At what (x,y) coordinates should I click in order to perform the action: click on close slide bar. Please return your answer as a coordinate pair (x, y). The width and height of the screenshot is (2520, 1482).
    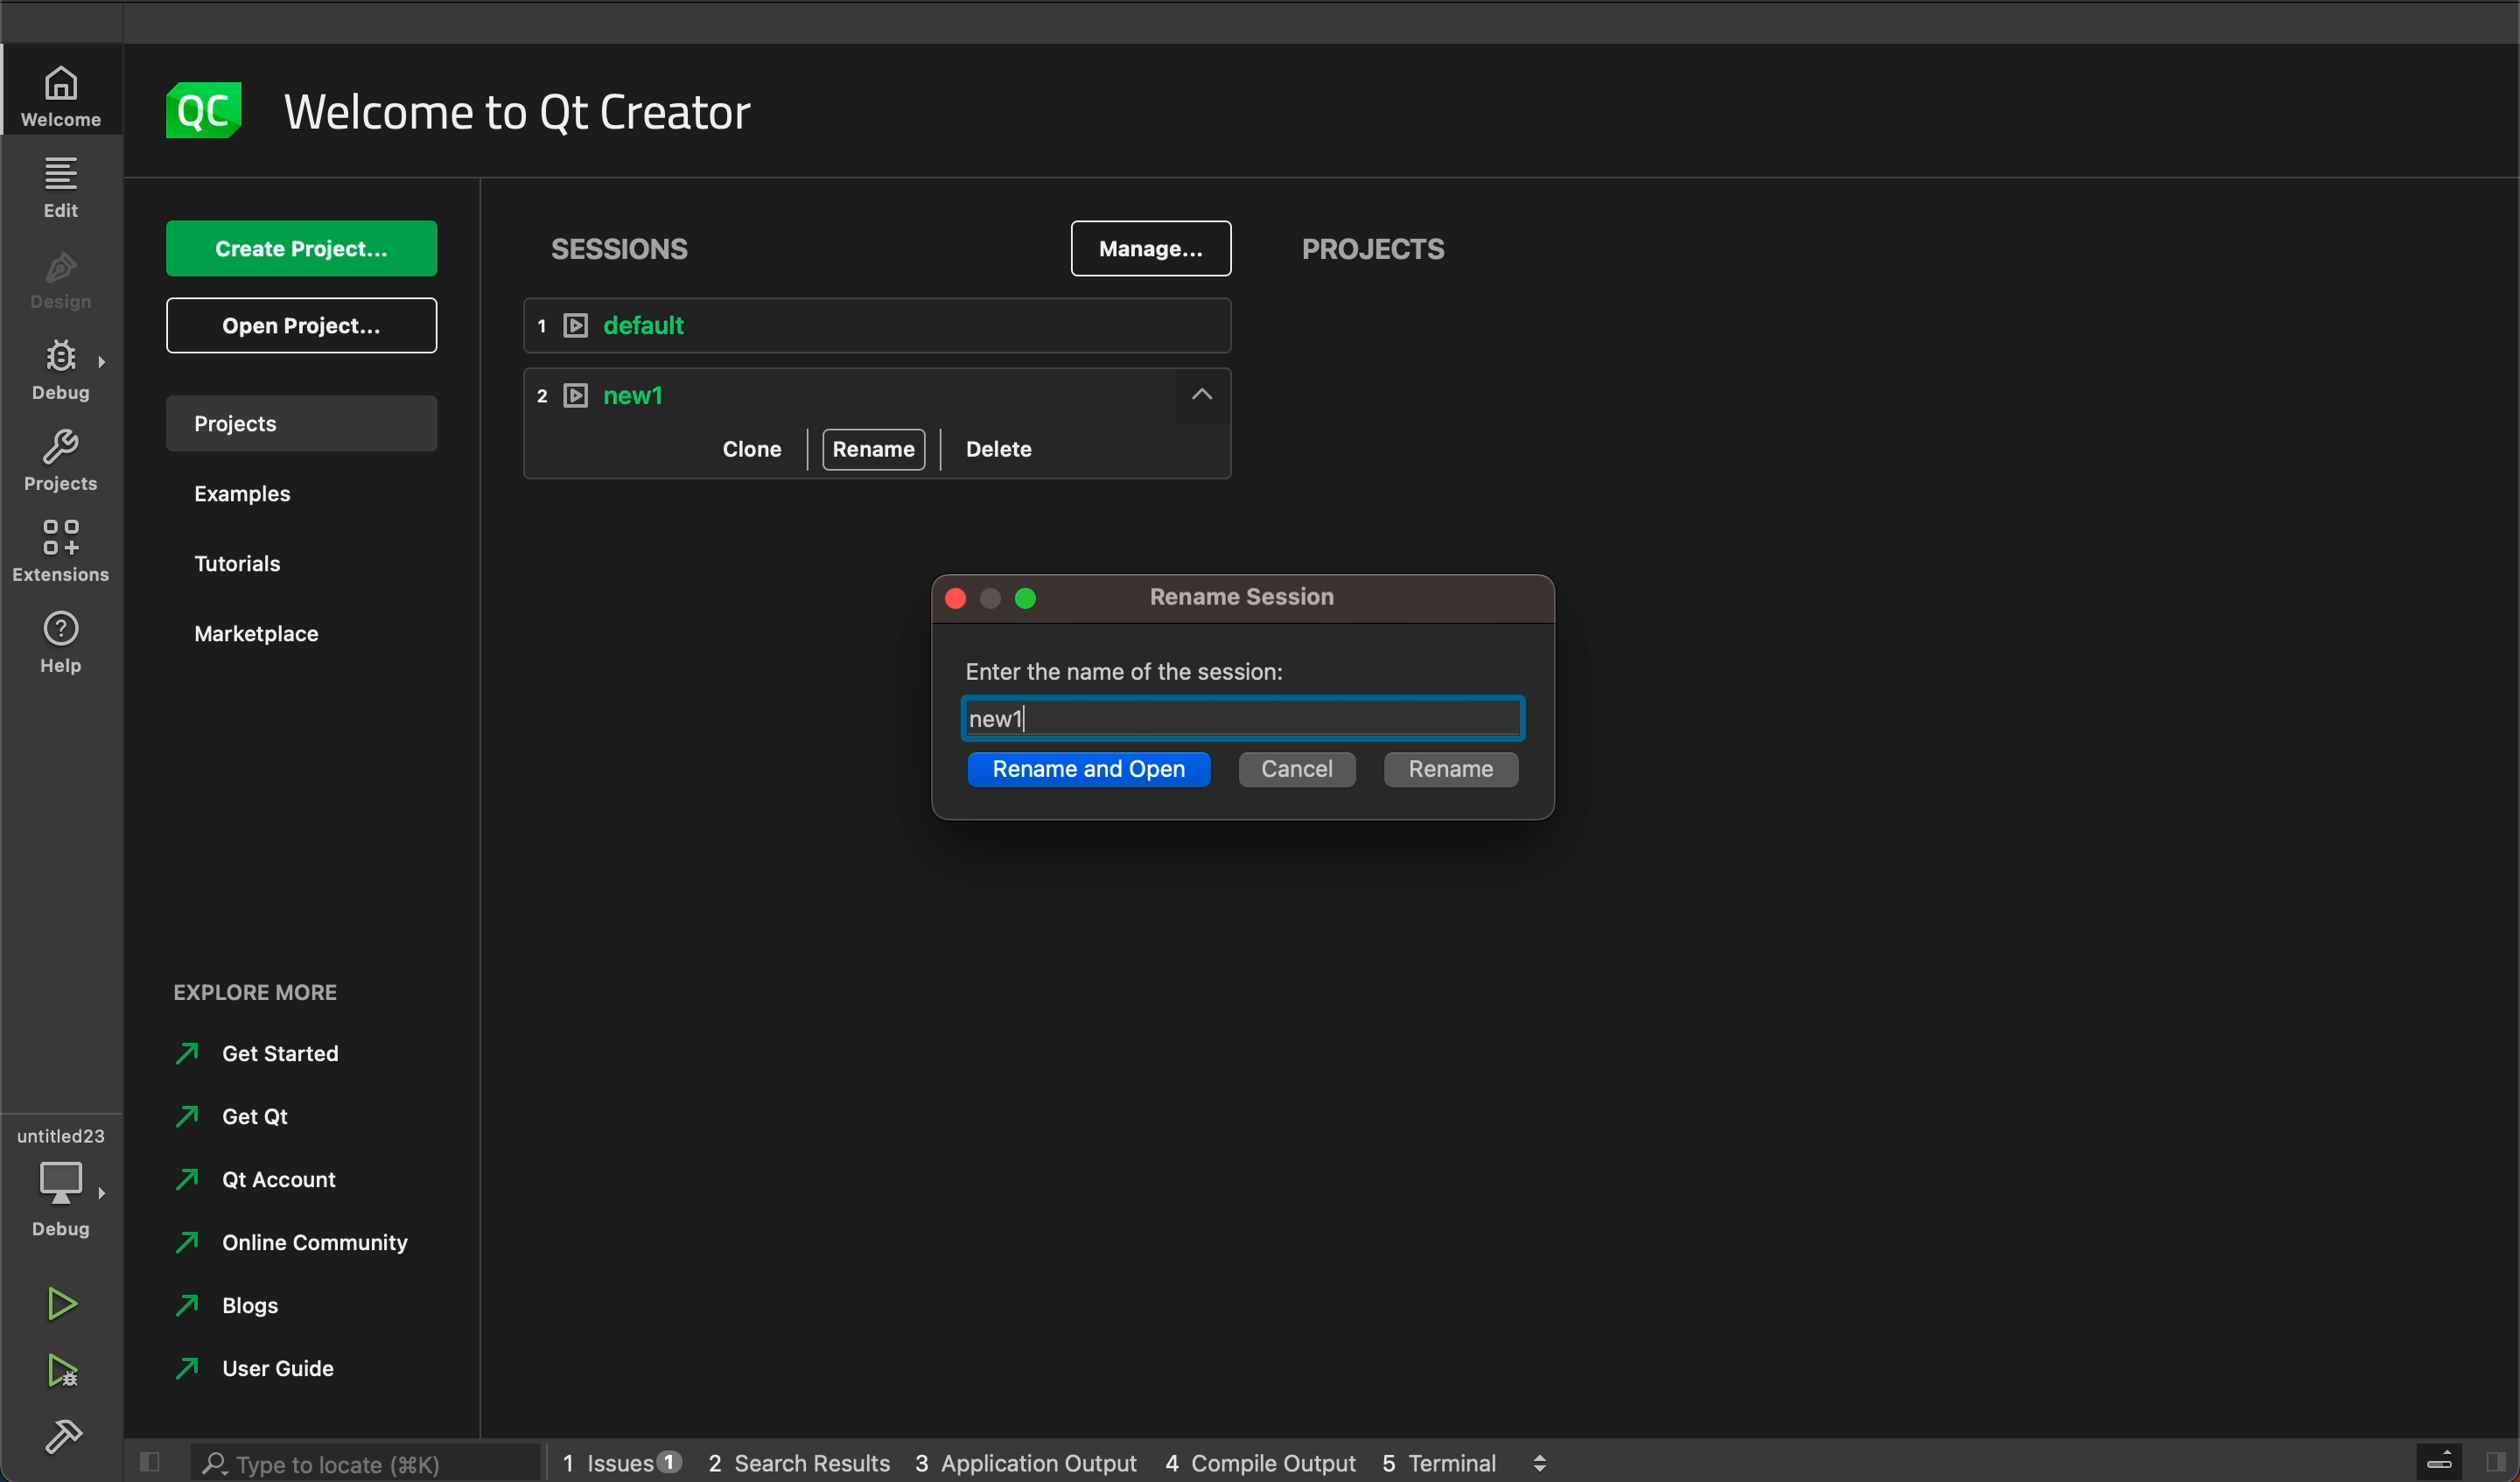
    Looking at the image, I should click on (2455, 1460).